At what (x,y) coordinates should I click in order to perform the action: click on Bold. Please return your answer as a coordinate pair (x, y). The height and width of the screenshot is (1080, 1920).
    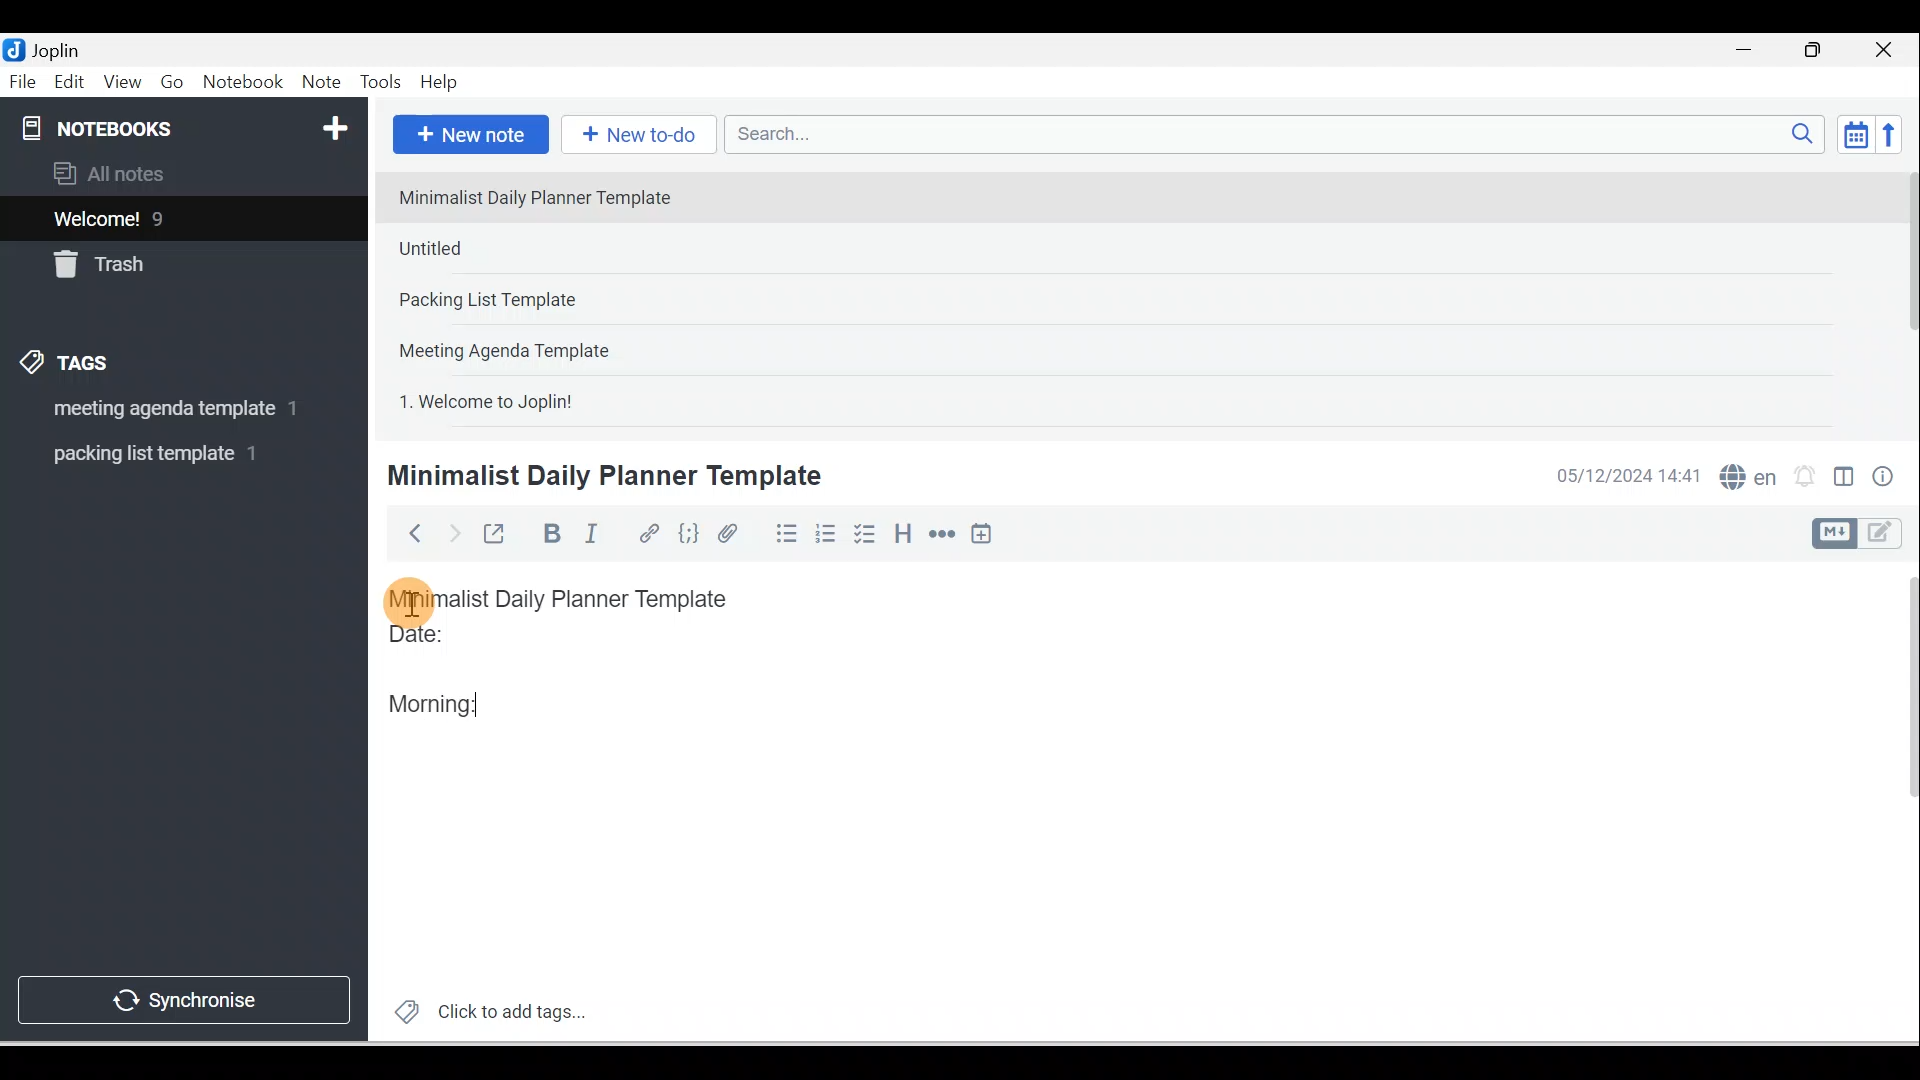
    Looking at the image, I should click on (549, 534).